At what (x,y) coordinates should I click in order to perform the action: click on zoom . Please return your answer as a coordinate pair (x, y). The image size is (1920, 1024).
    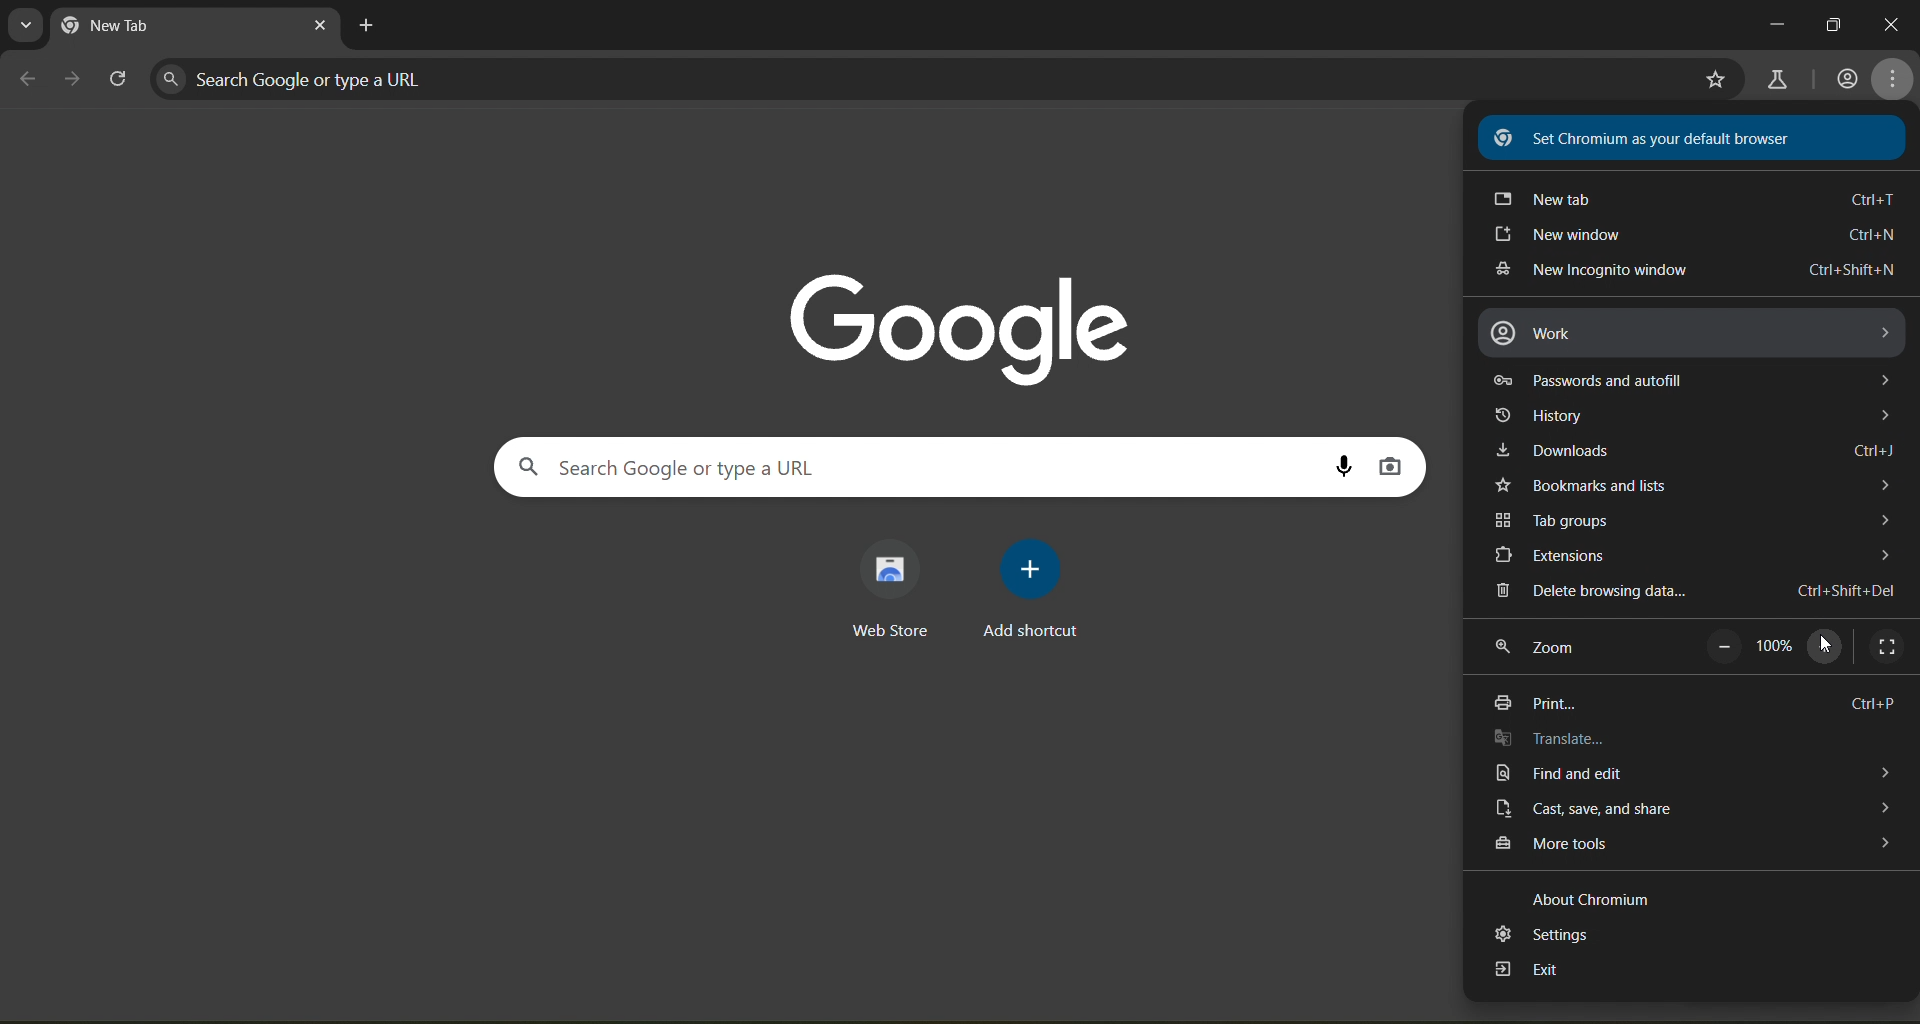
    Looking at the image, I should click on (1540, 652).